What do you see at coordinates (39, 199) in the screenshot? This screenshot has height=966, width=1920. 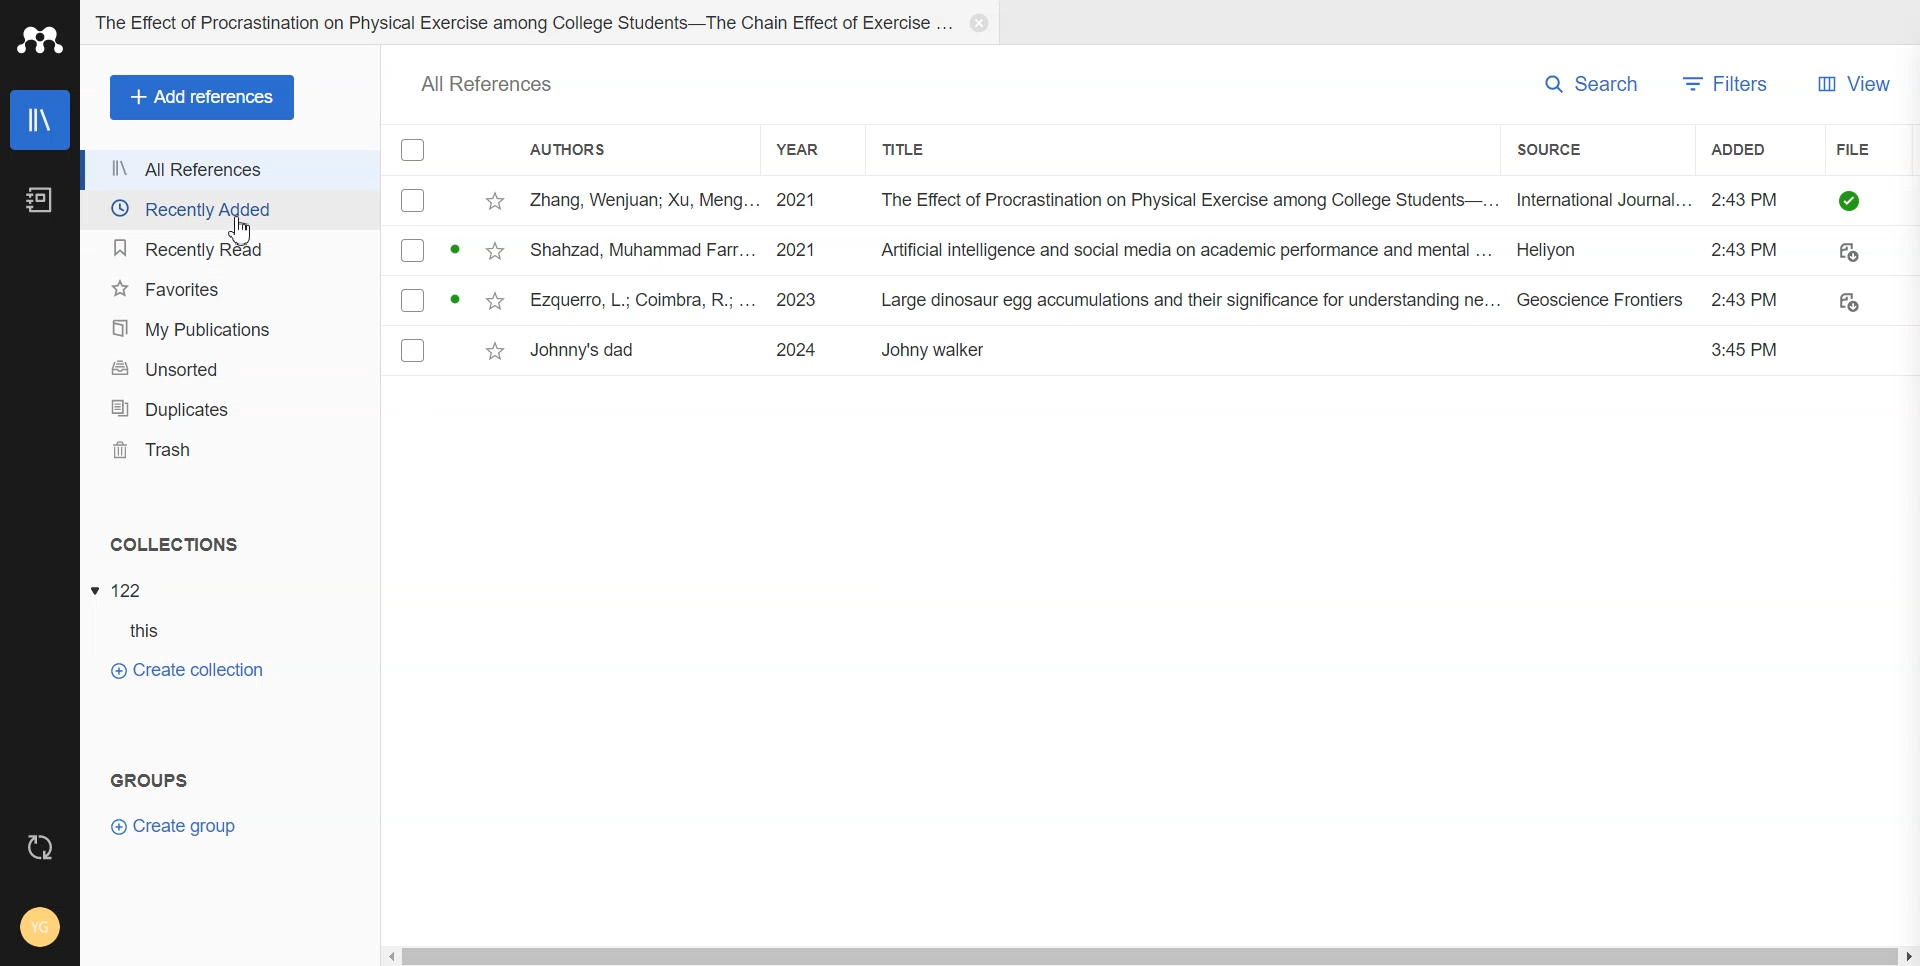 I see `Notebook` at bounding box center [39, 199].